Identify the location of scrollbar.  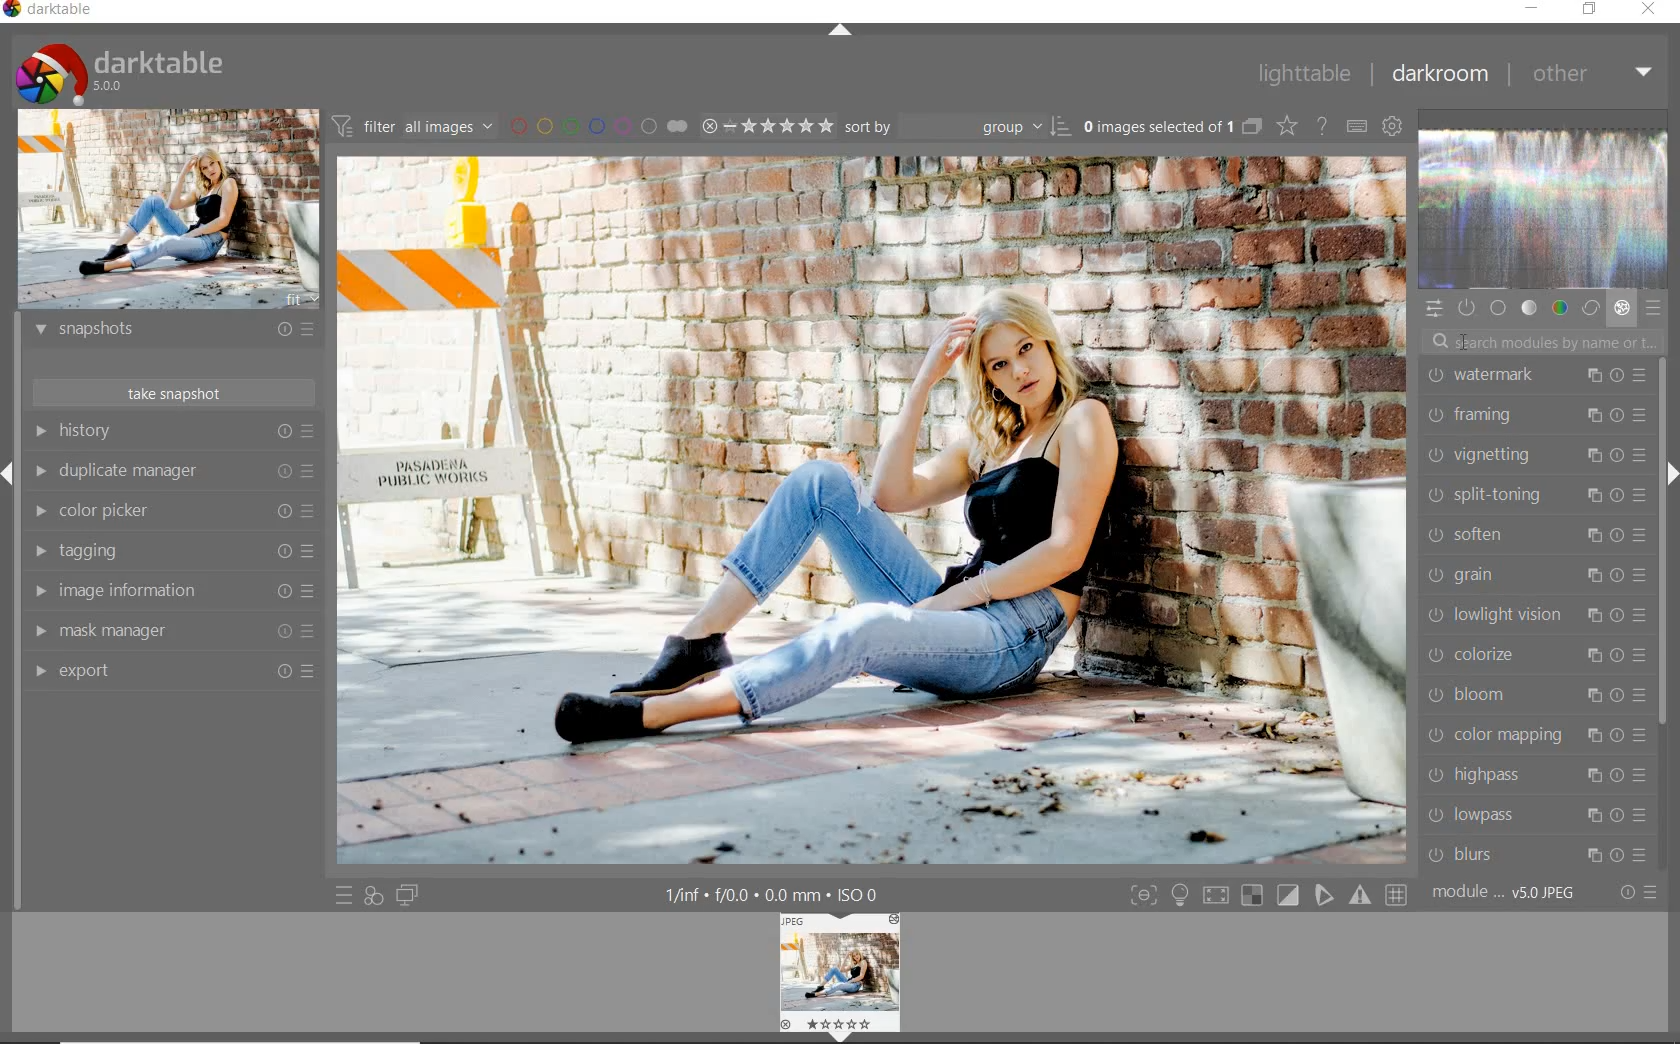
(1662, 547).